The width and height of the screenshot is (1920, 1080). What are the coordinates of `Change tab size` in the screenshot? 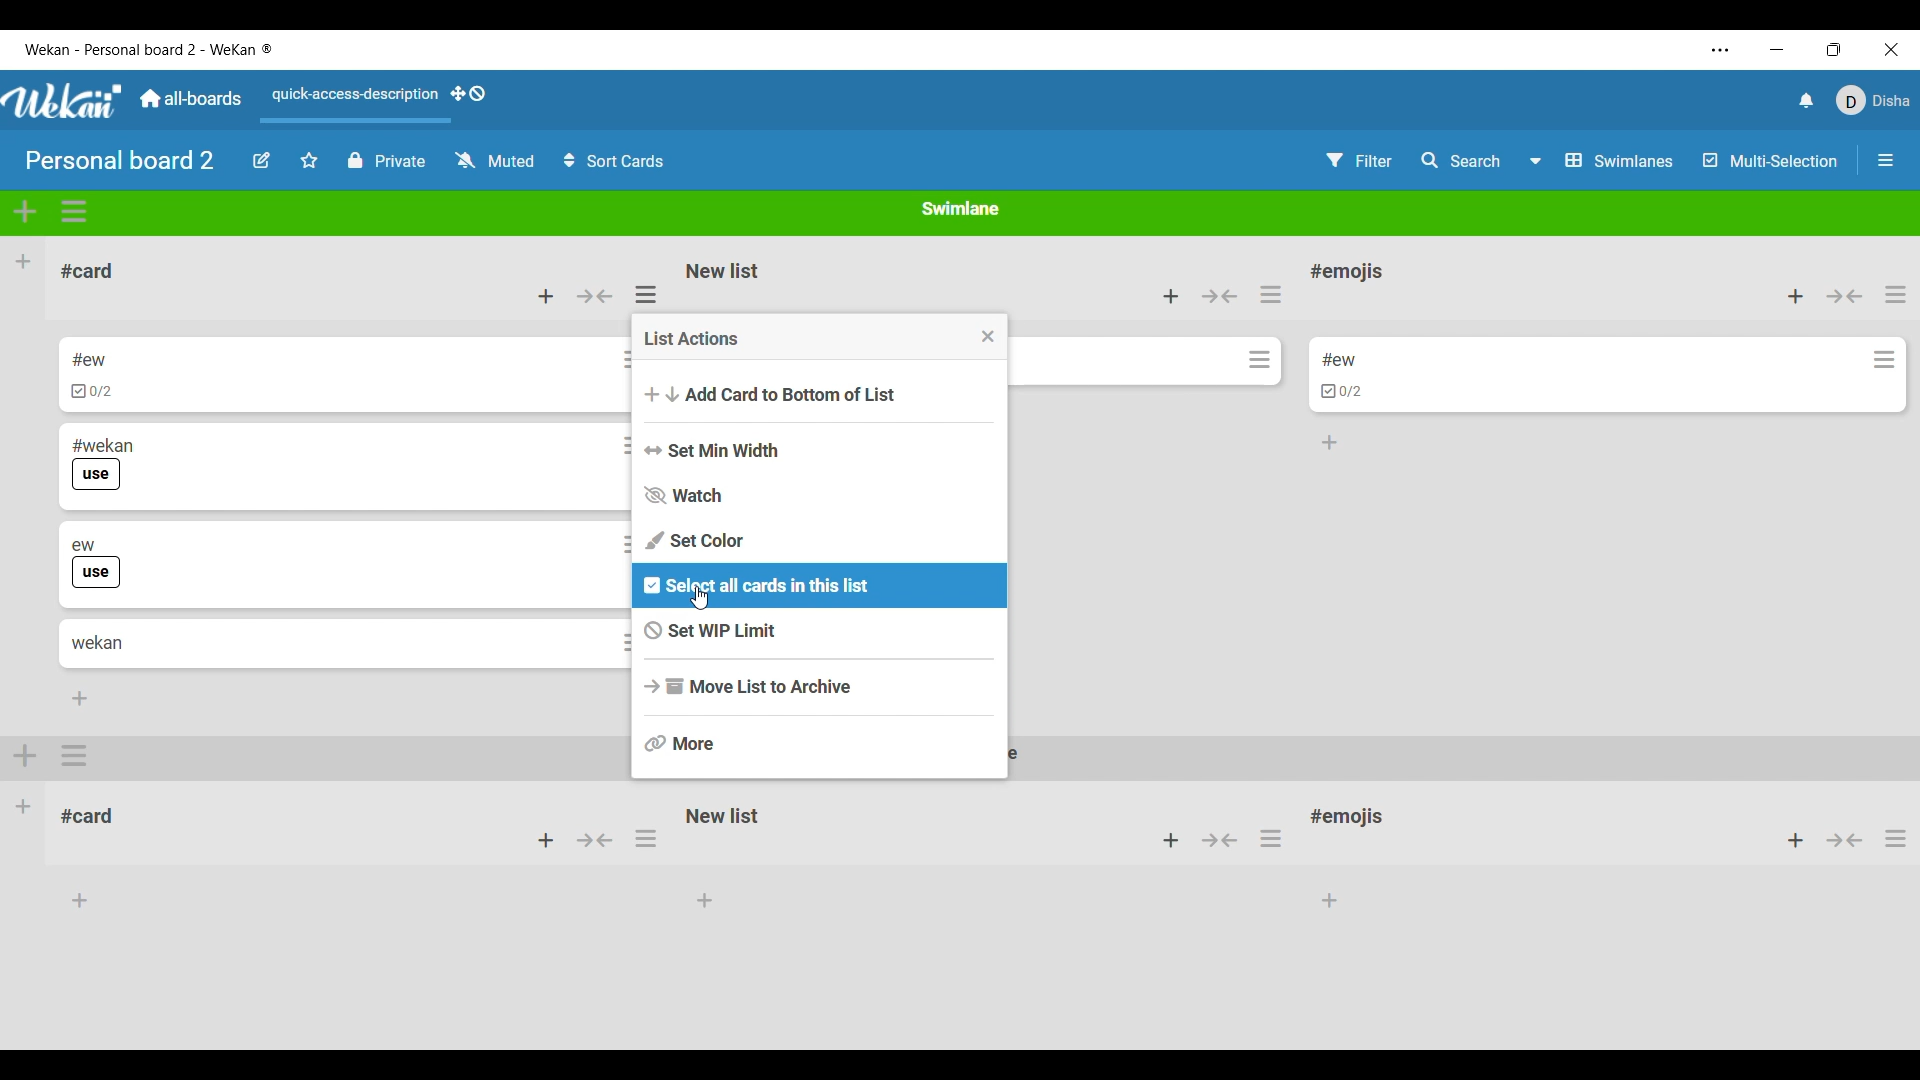 It's located at (1834, 49).